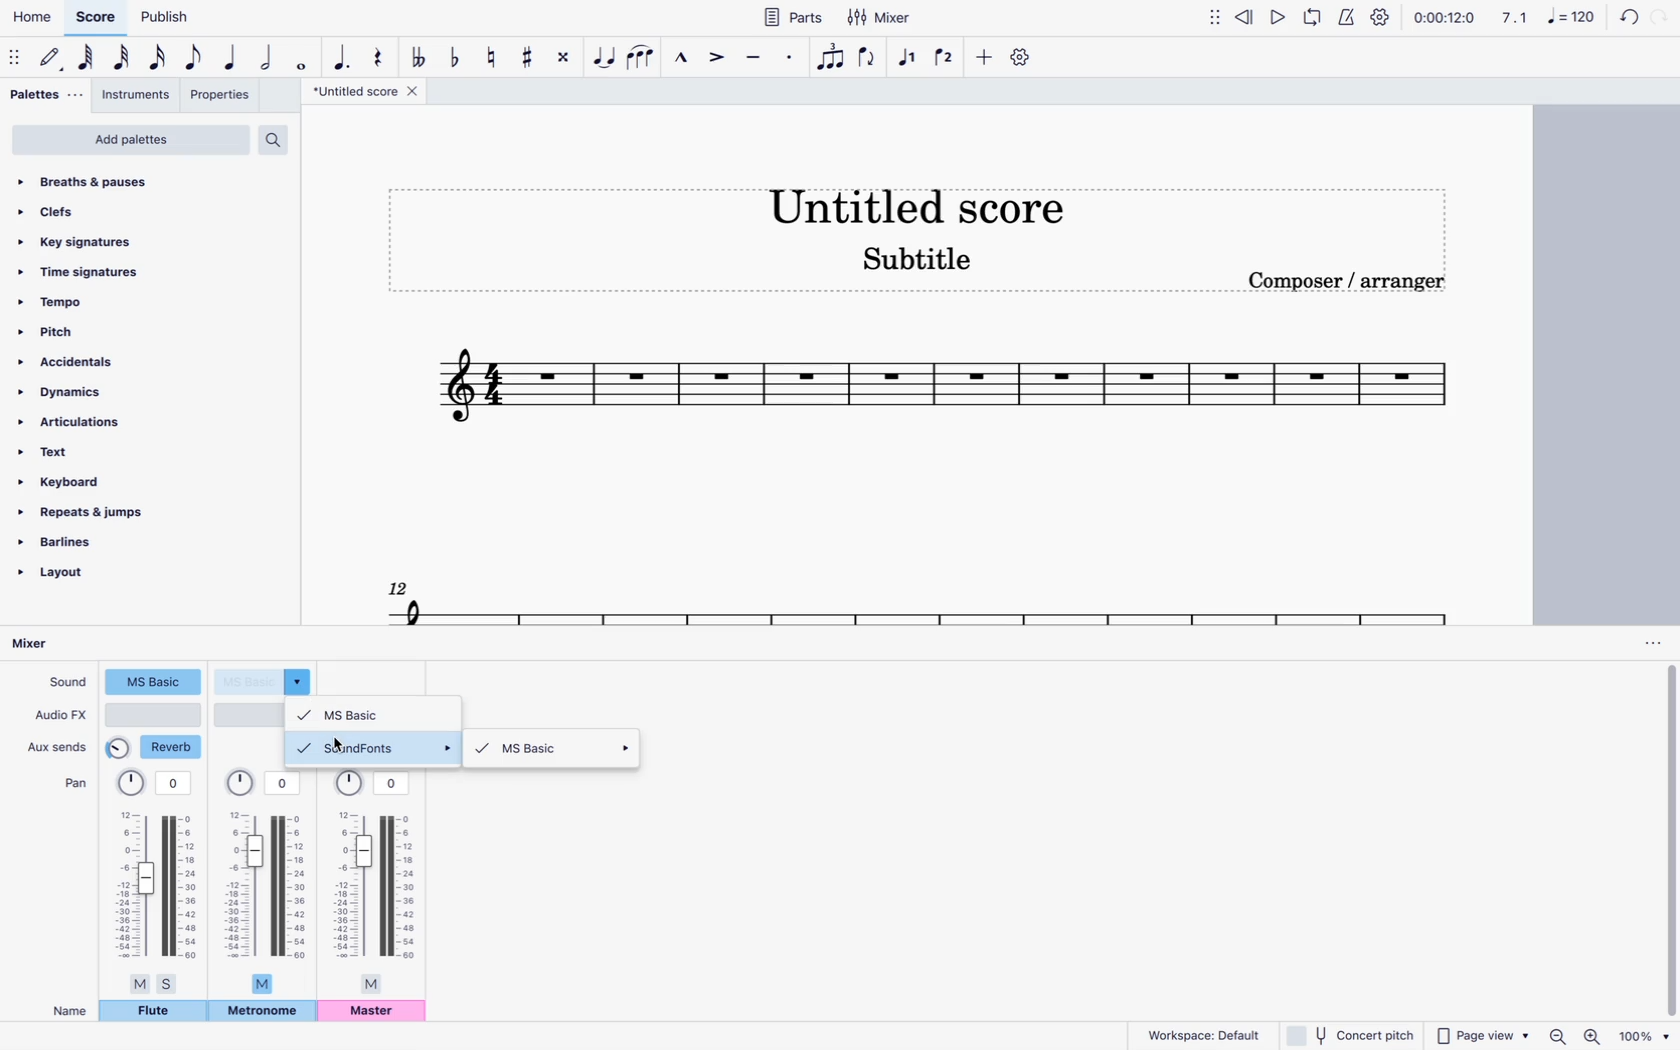 The height and width of the screenshot is (1050, 1680). Describe the element at coordinates (1545, 20) in the screenshot. I see `scale` at that location.